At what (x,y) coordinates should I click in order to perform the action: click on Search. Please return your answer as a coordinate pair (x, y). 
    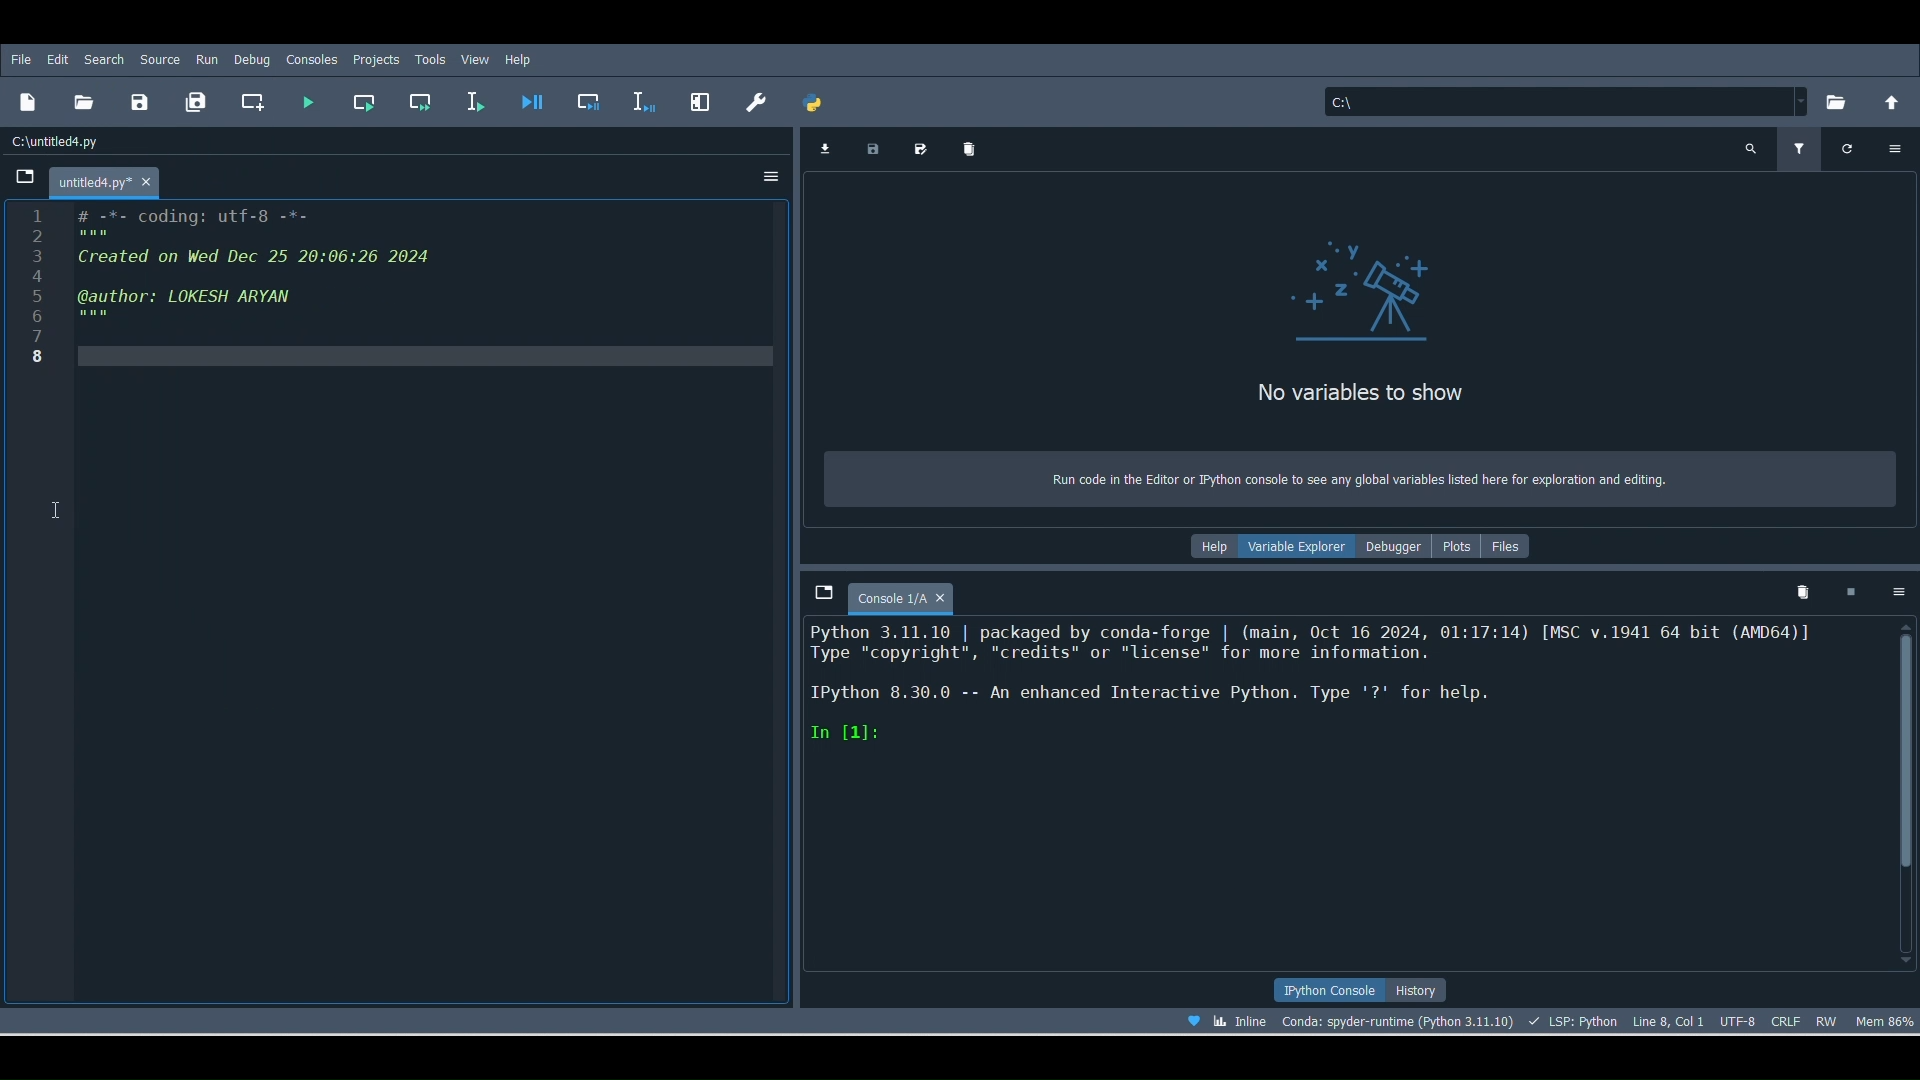
    Looking at the image, I should click on (104, 57).